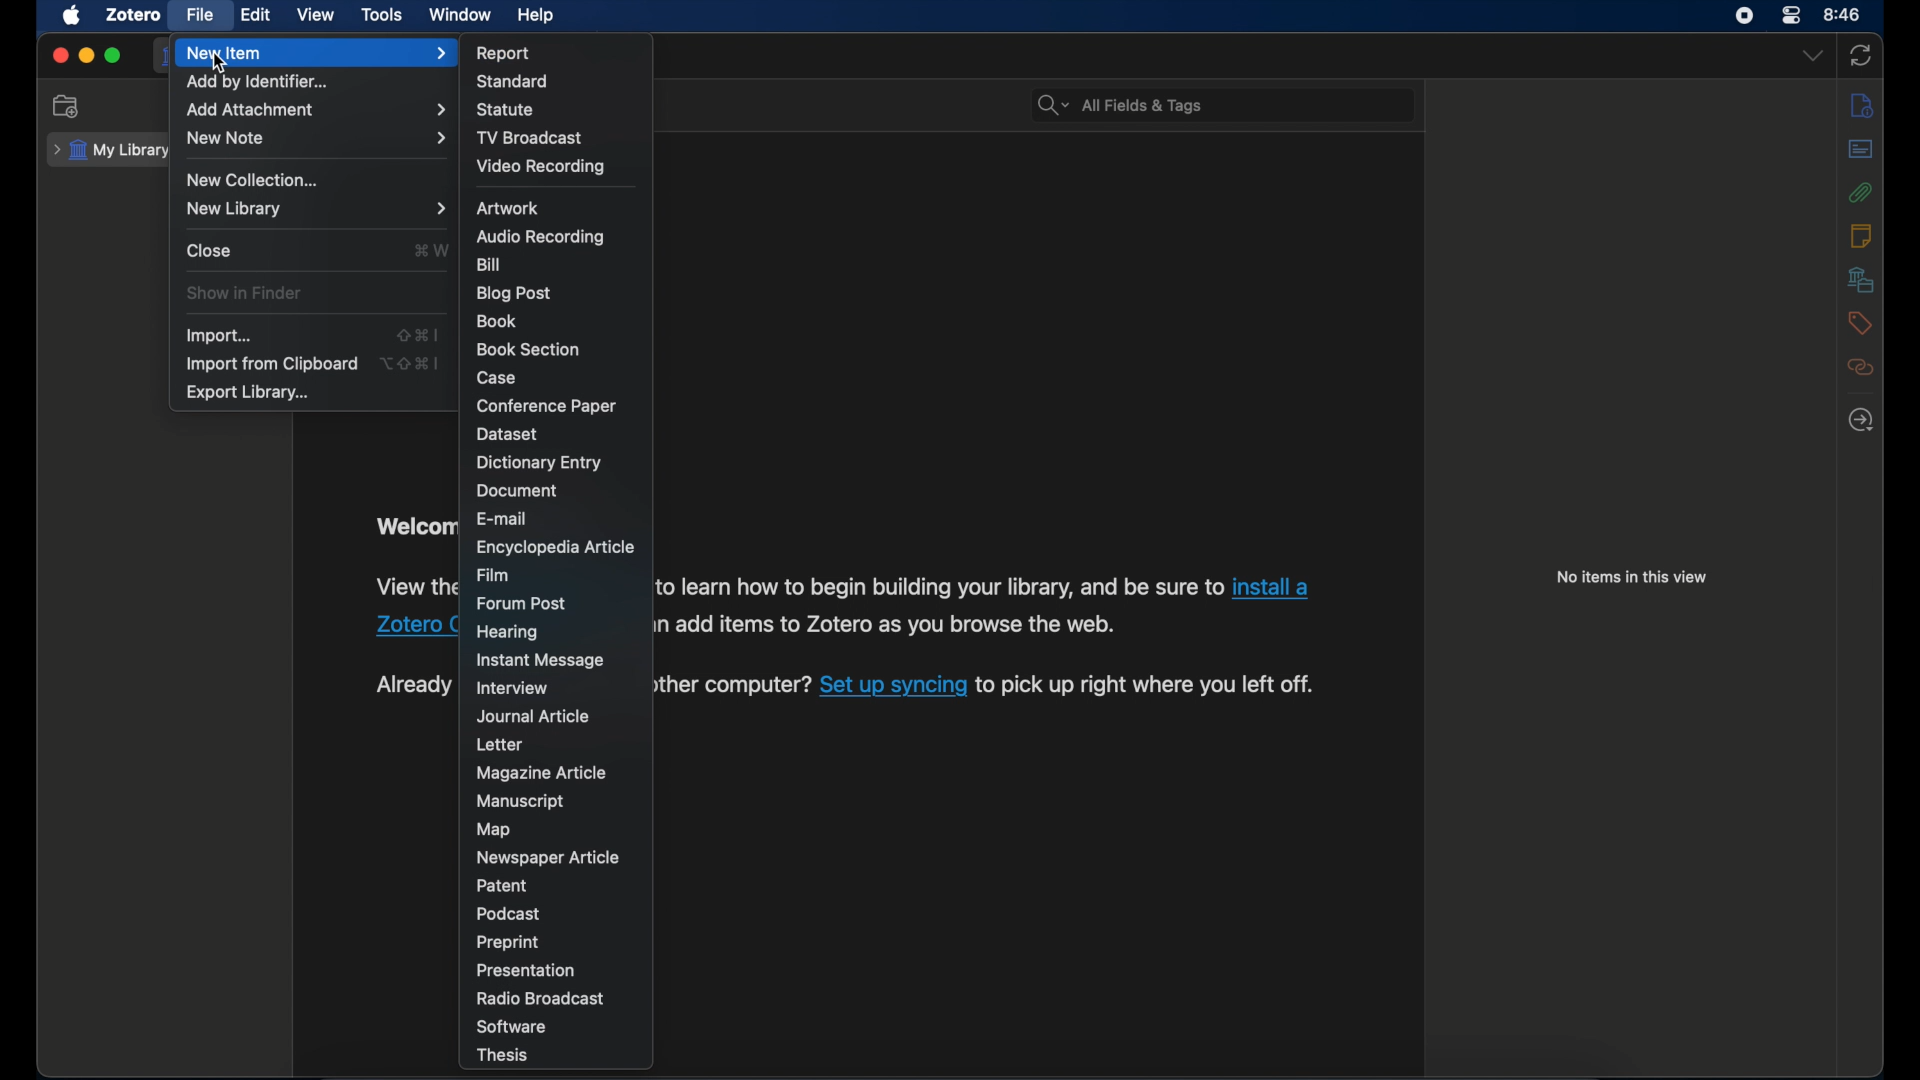  What do you see at coordinates (114, 56) in the screenshot?
I see `maximize` at bounding box center [114, 56].